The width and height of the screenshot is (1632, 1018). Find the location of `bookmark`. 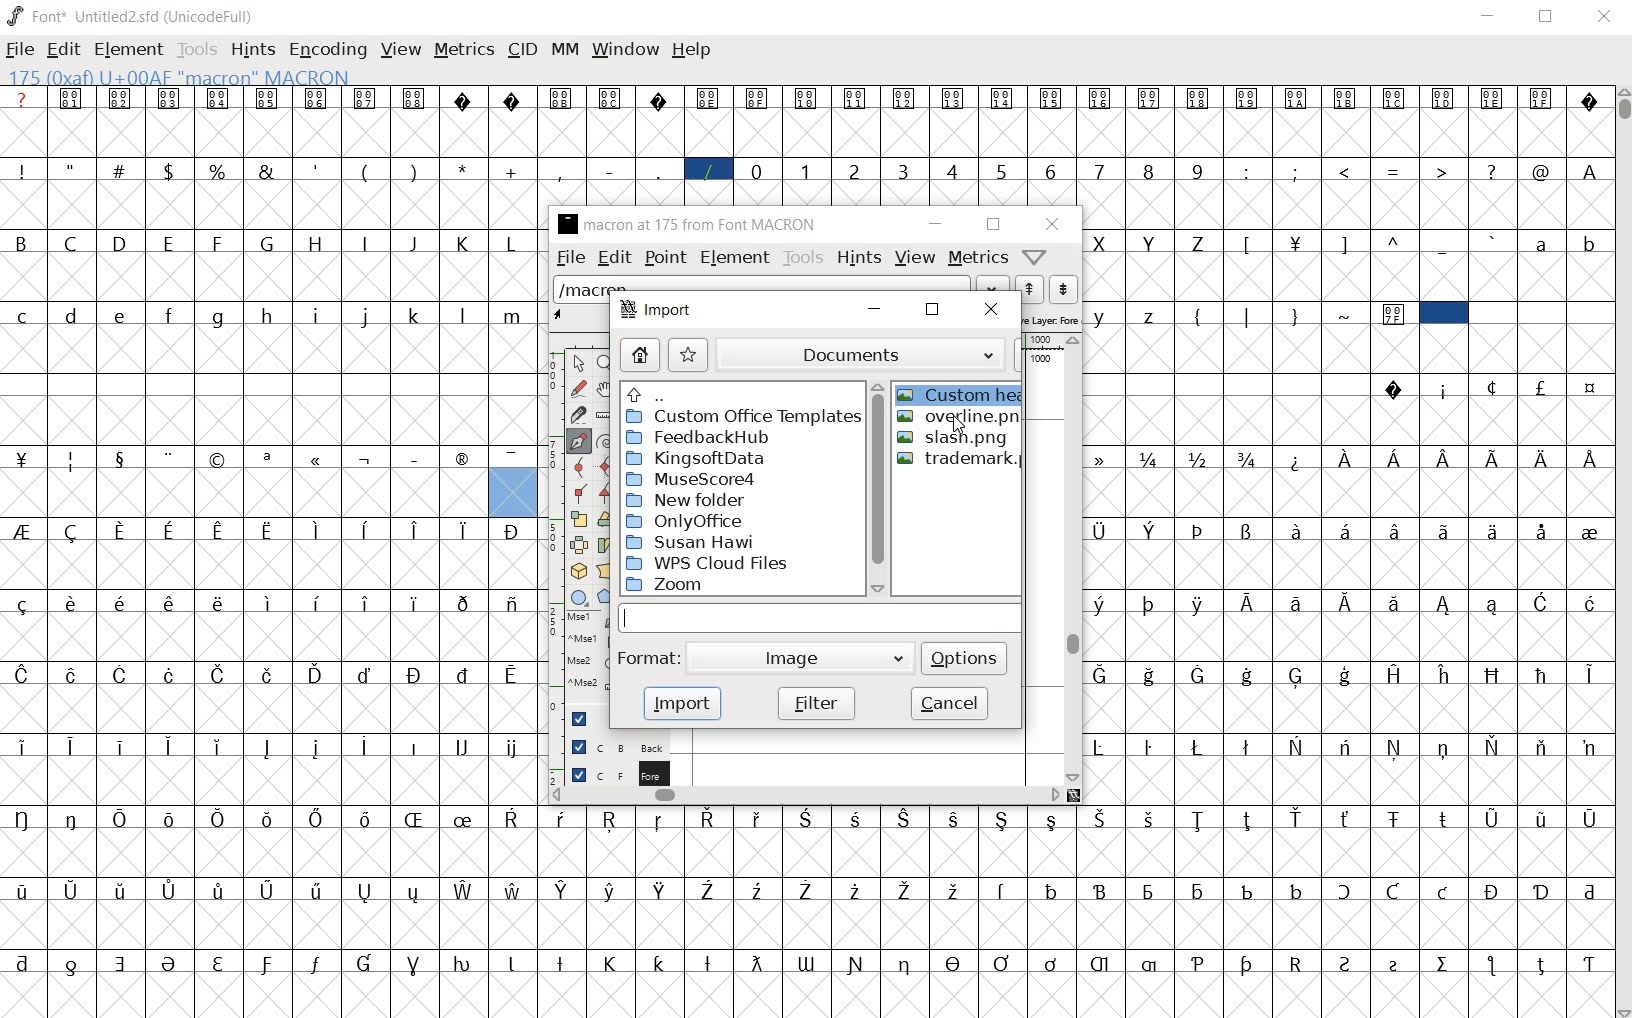

bookmark is located at coordinates (689, 354).